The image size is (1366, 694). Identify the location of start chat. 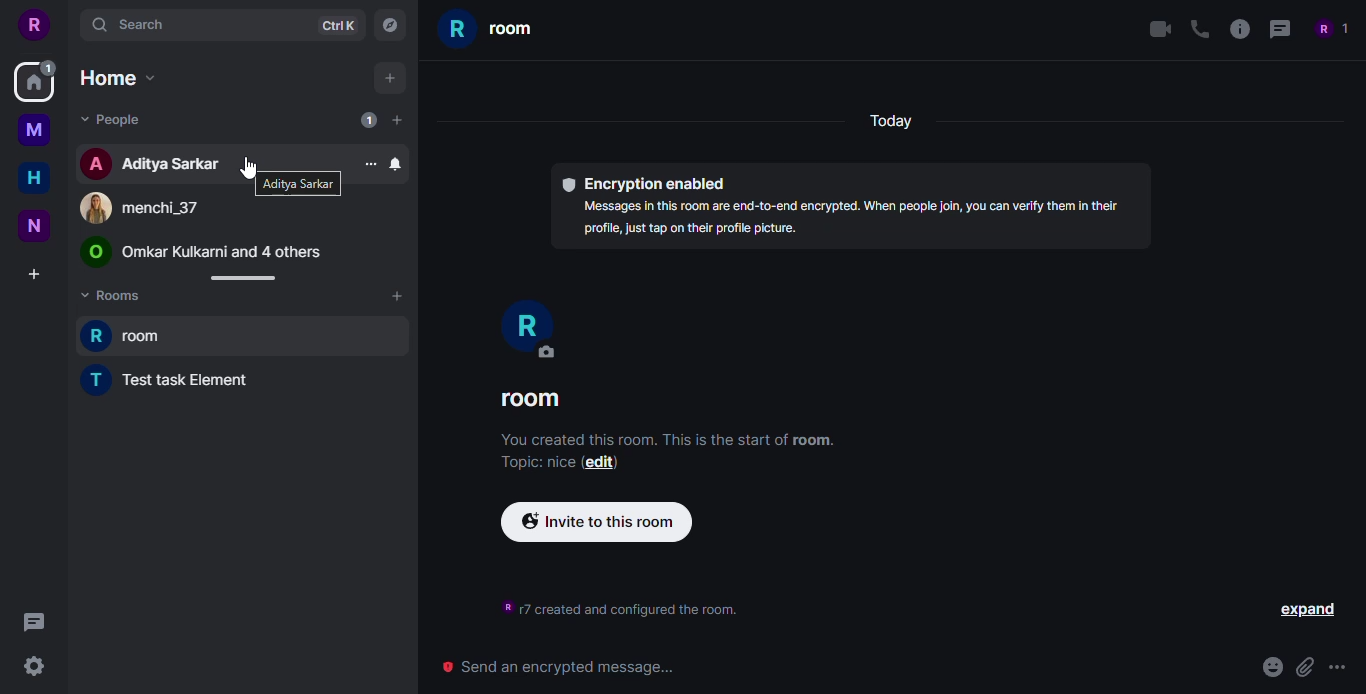
(396, 119).